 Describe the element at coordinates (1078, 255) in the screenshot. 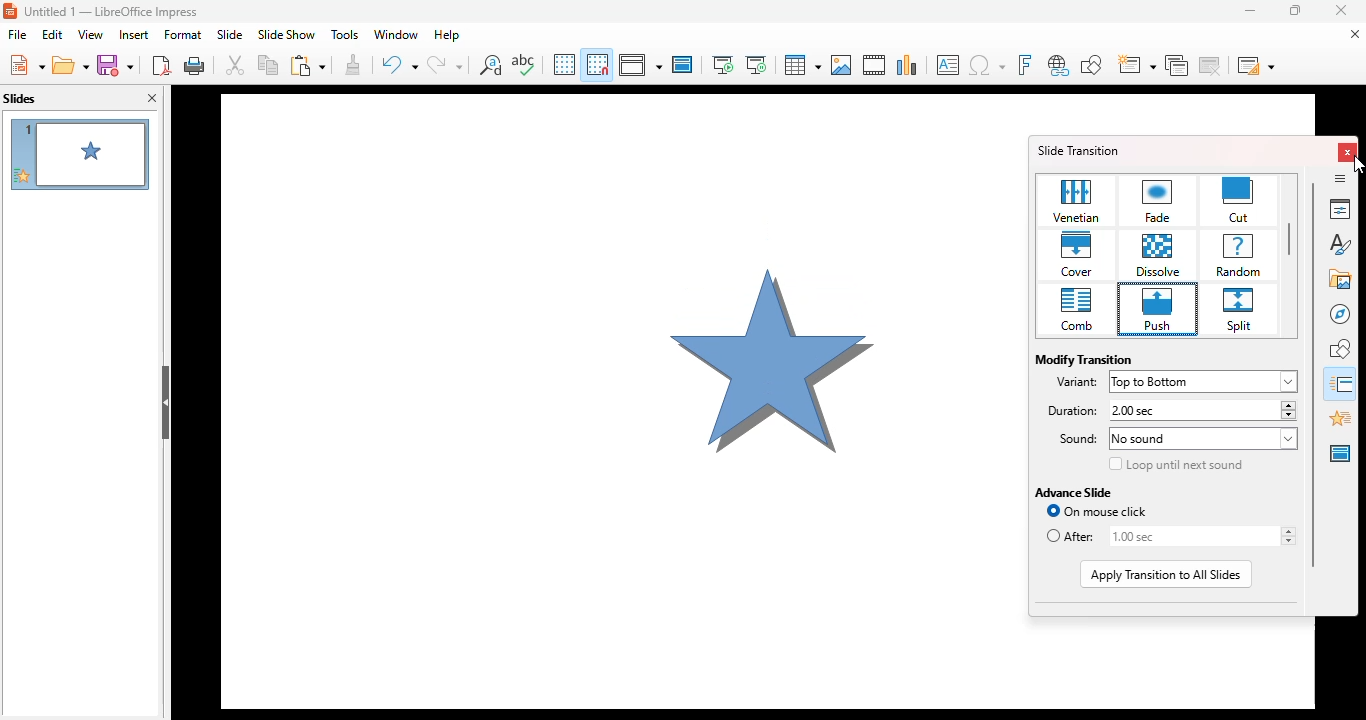

I see `cover` at that location.